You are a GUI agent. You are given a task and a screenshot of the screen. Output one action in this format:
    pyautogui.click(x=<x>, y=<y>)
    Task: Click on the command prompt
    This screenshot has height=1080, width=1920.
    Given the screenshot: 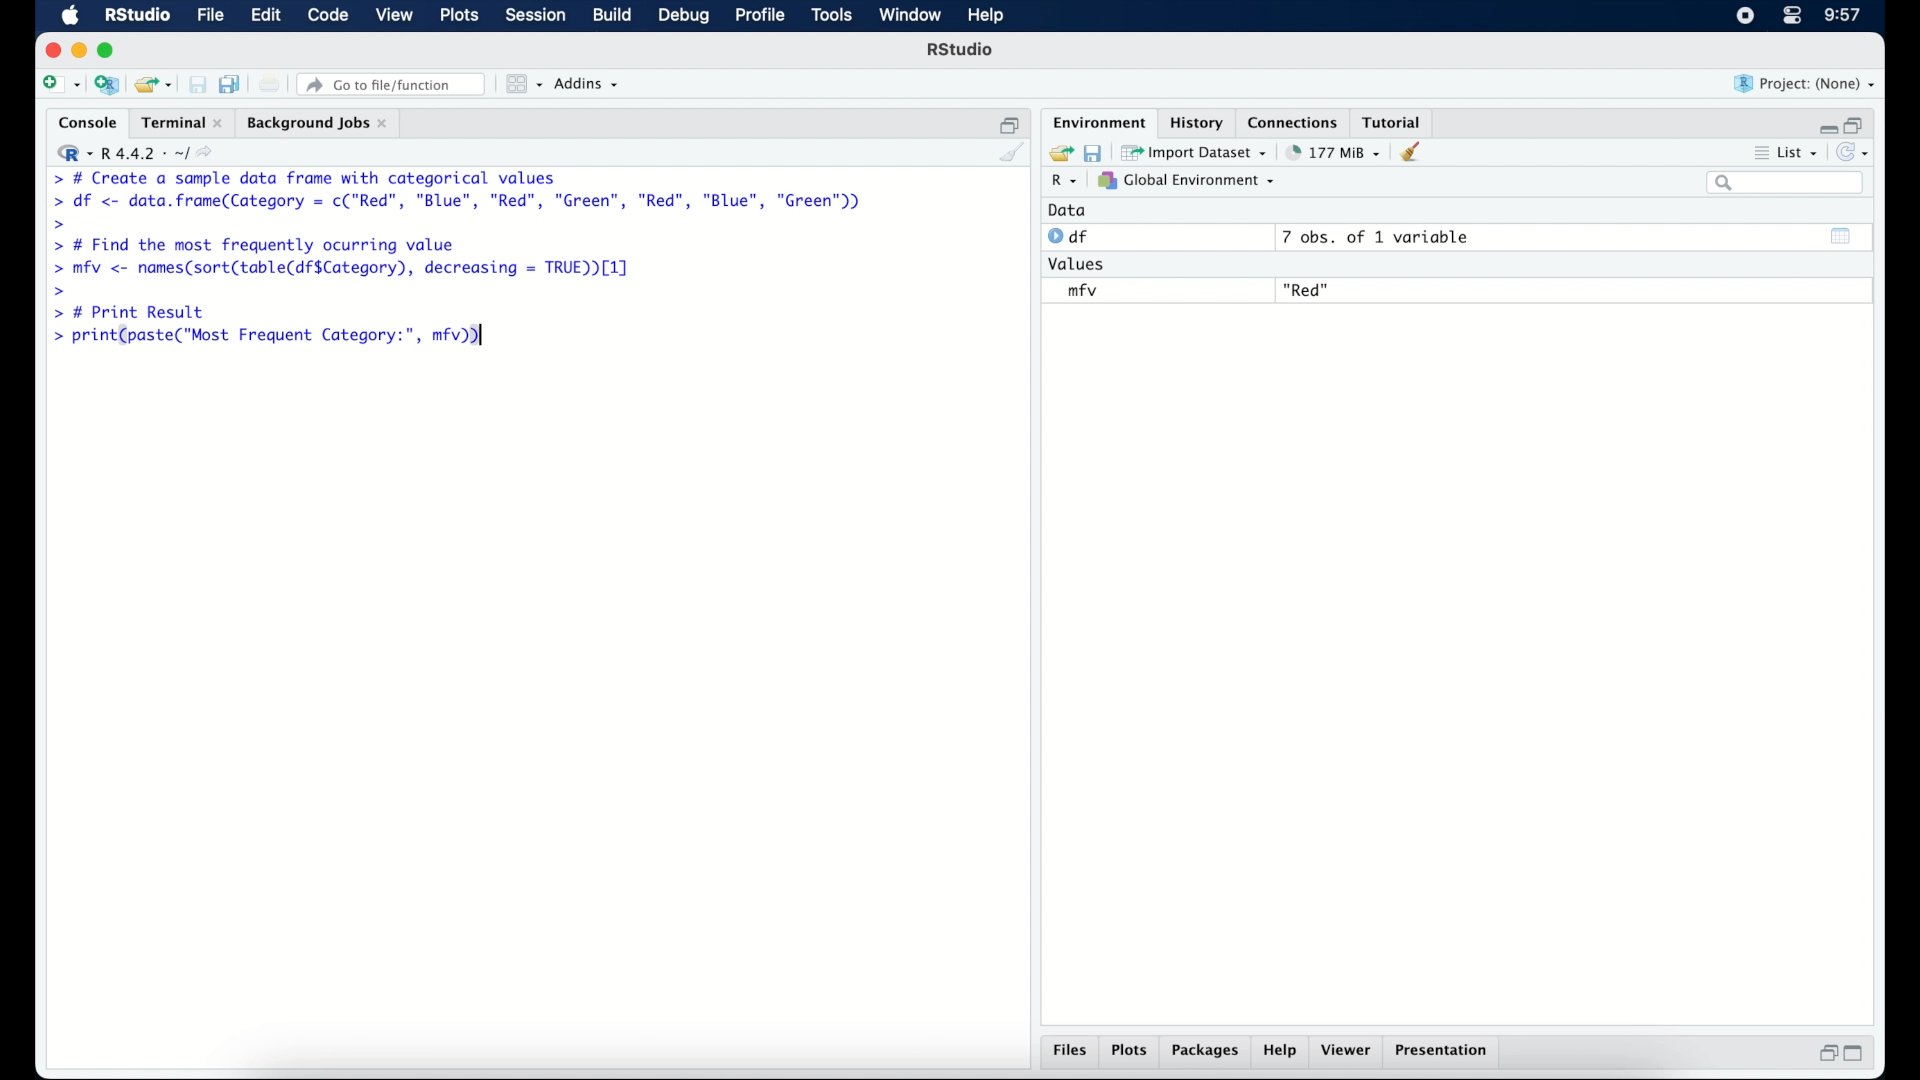 What is the action you would take?
    pyautogui.click(x=59, y=289)
    